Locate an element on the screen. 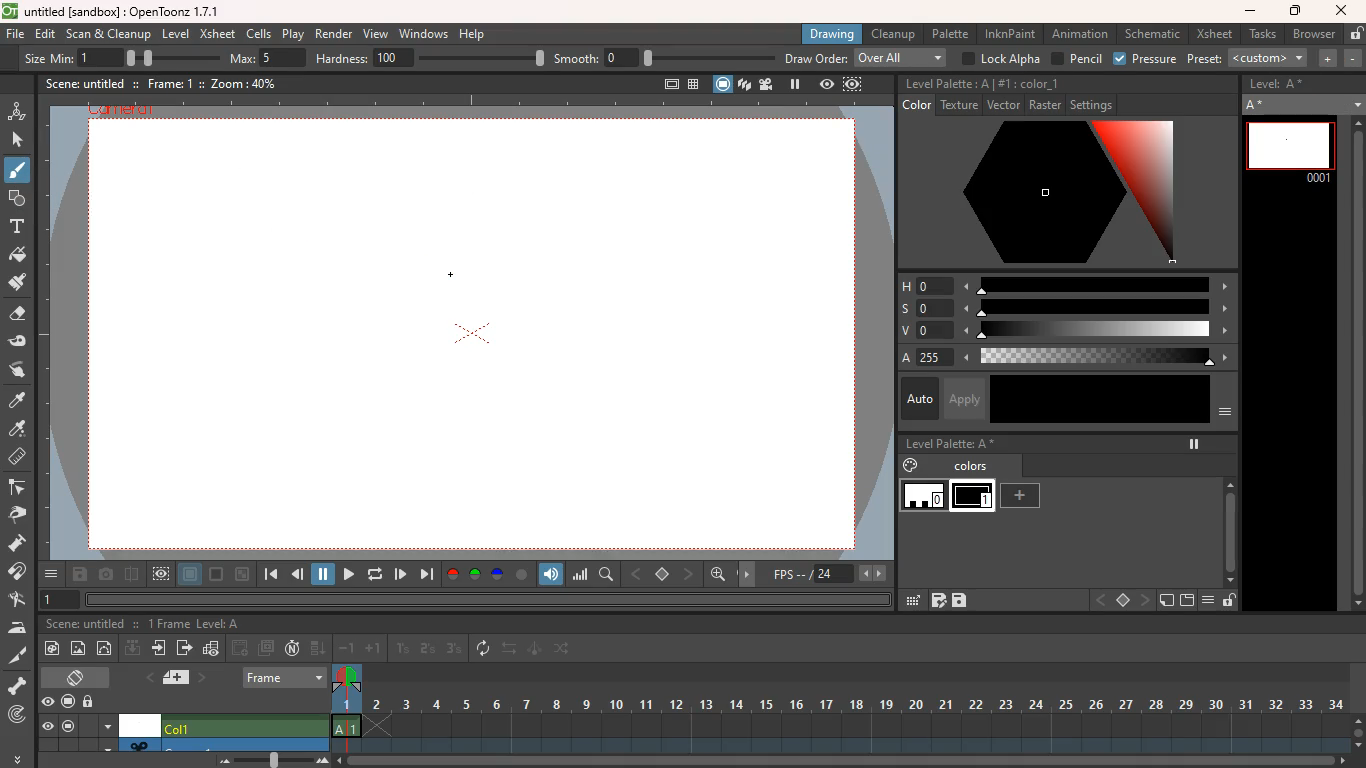 The height and width of the screenshot is (768, 1366). screen is located at coordinates (67, 699).